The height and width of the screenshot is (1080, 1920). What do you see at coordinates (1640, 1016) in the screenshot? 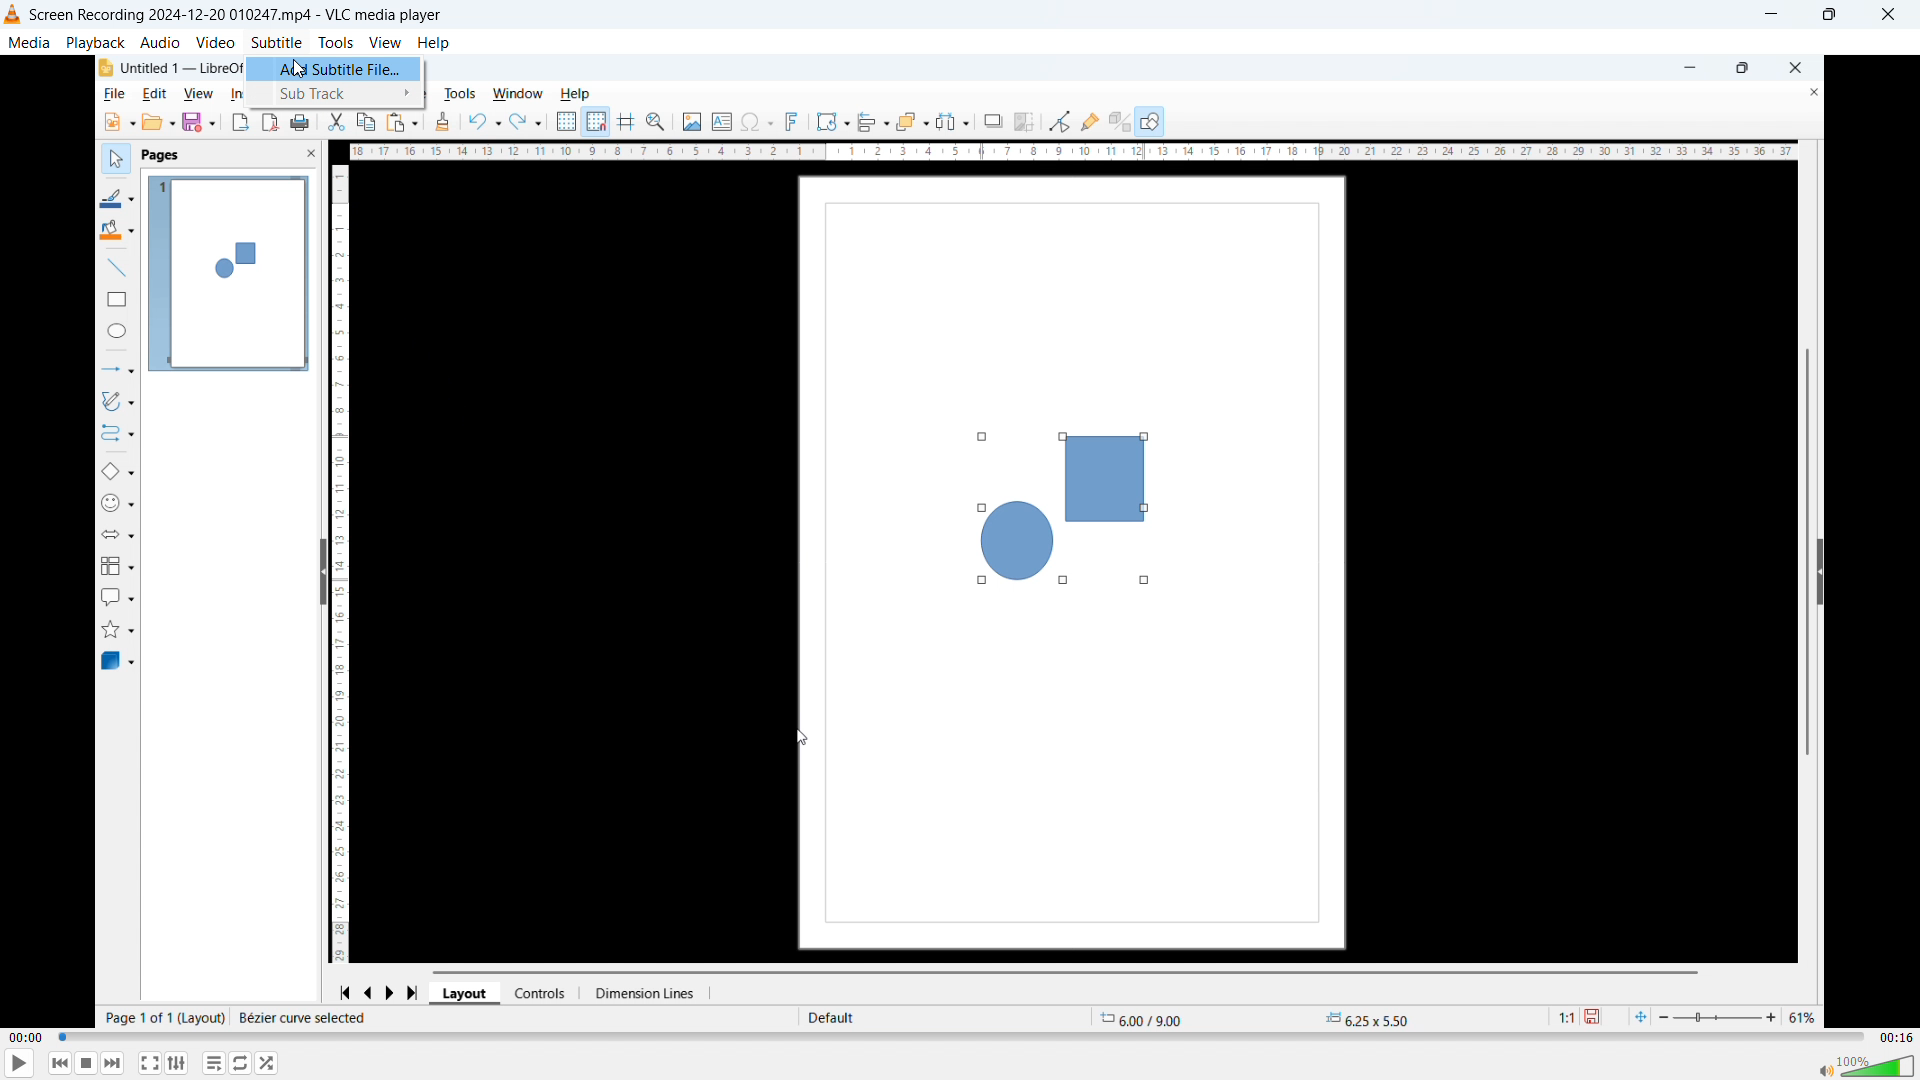
I see `fit page to current window` at bounding box center [1640, 1016].